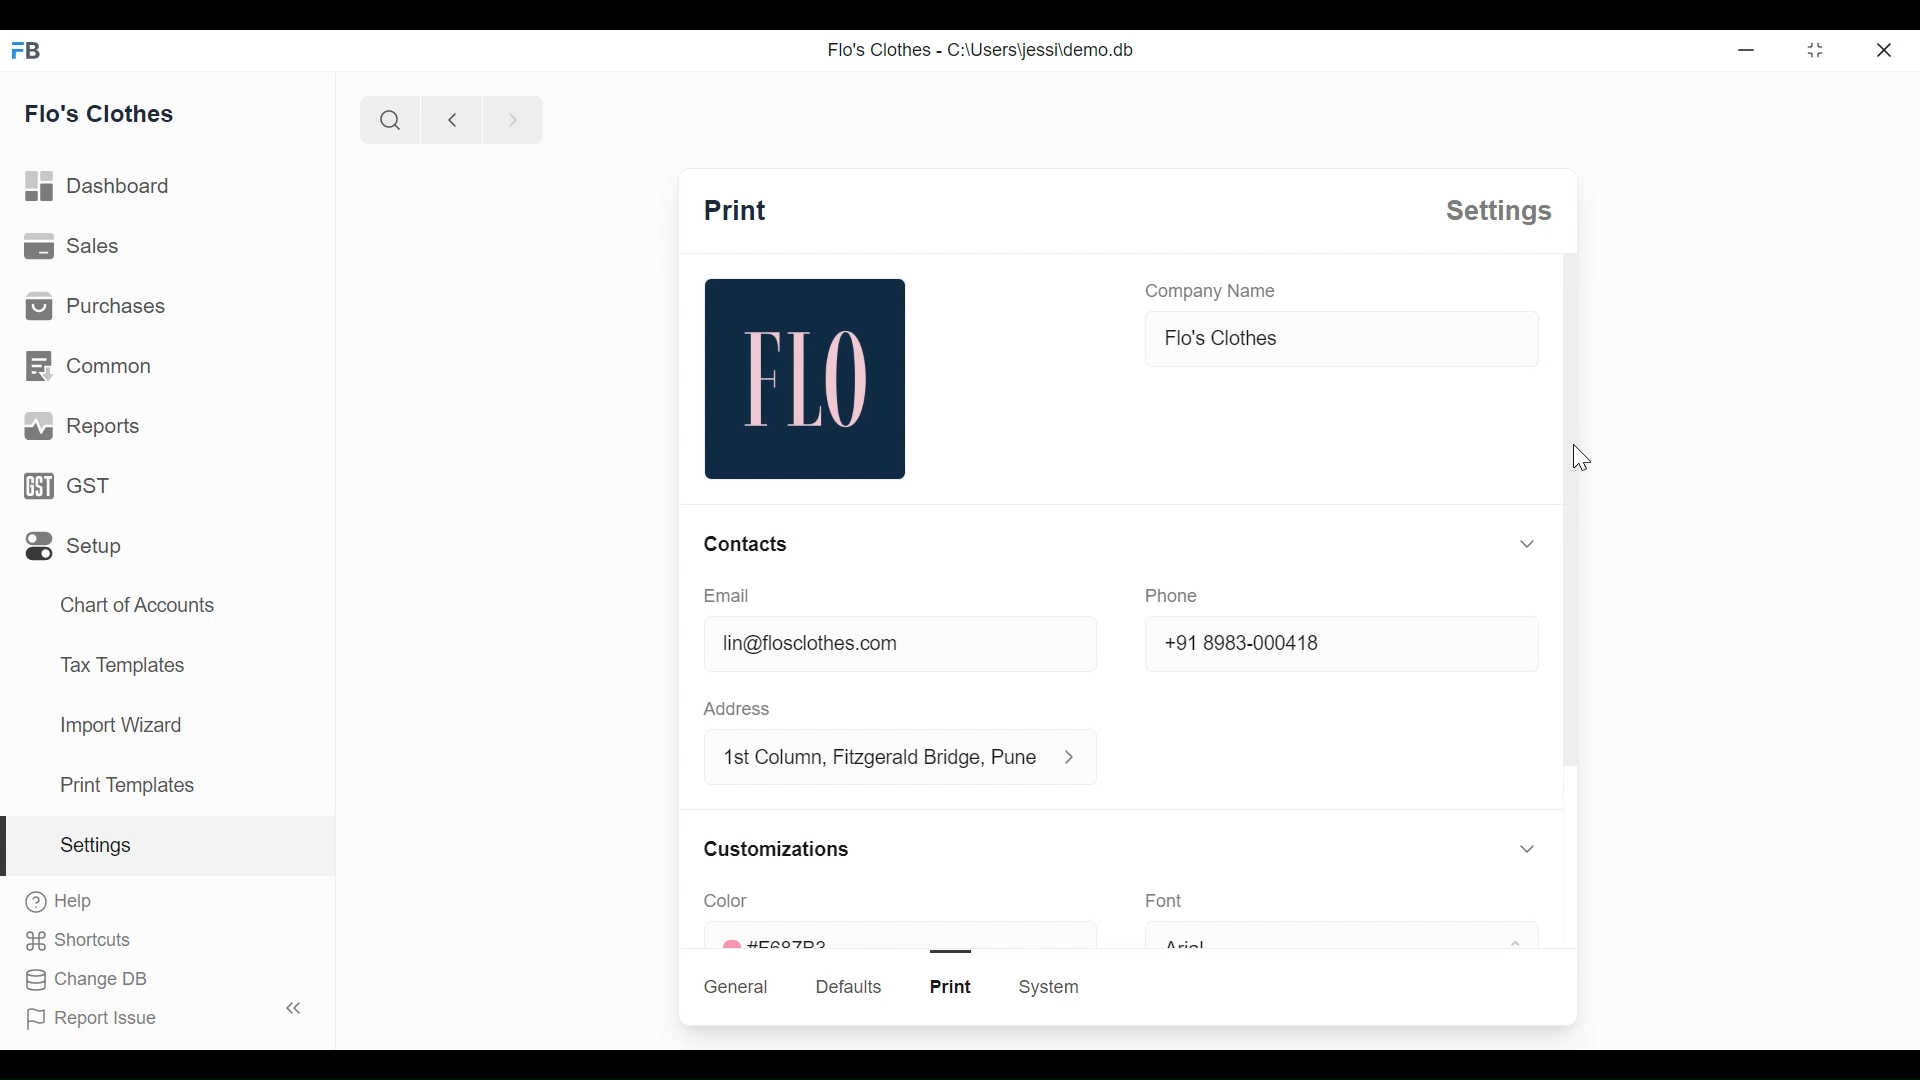  I want to click on GST, so click(66, 485).